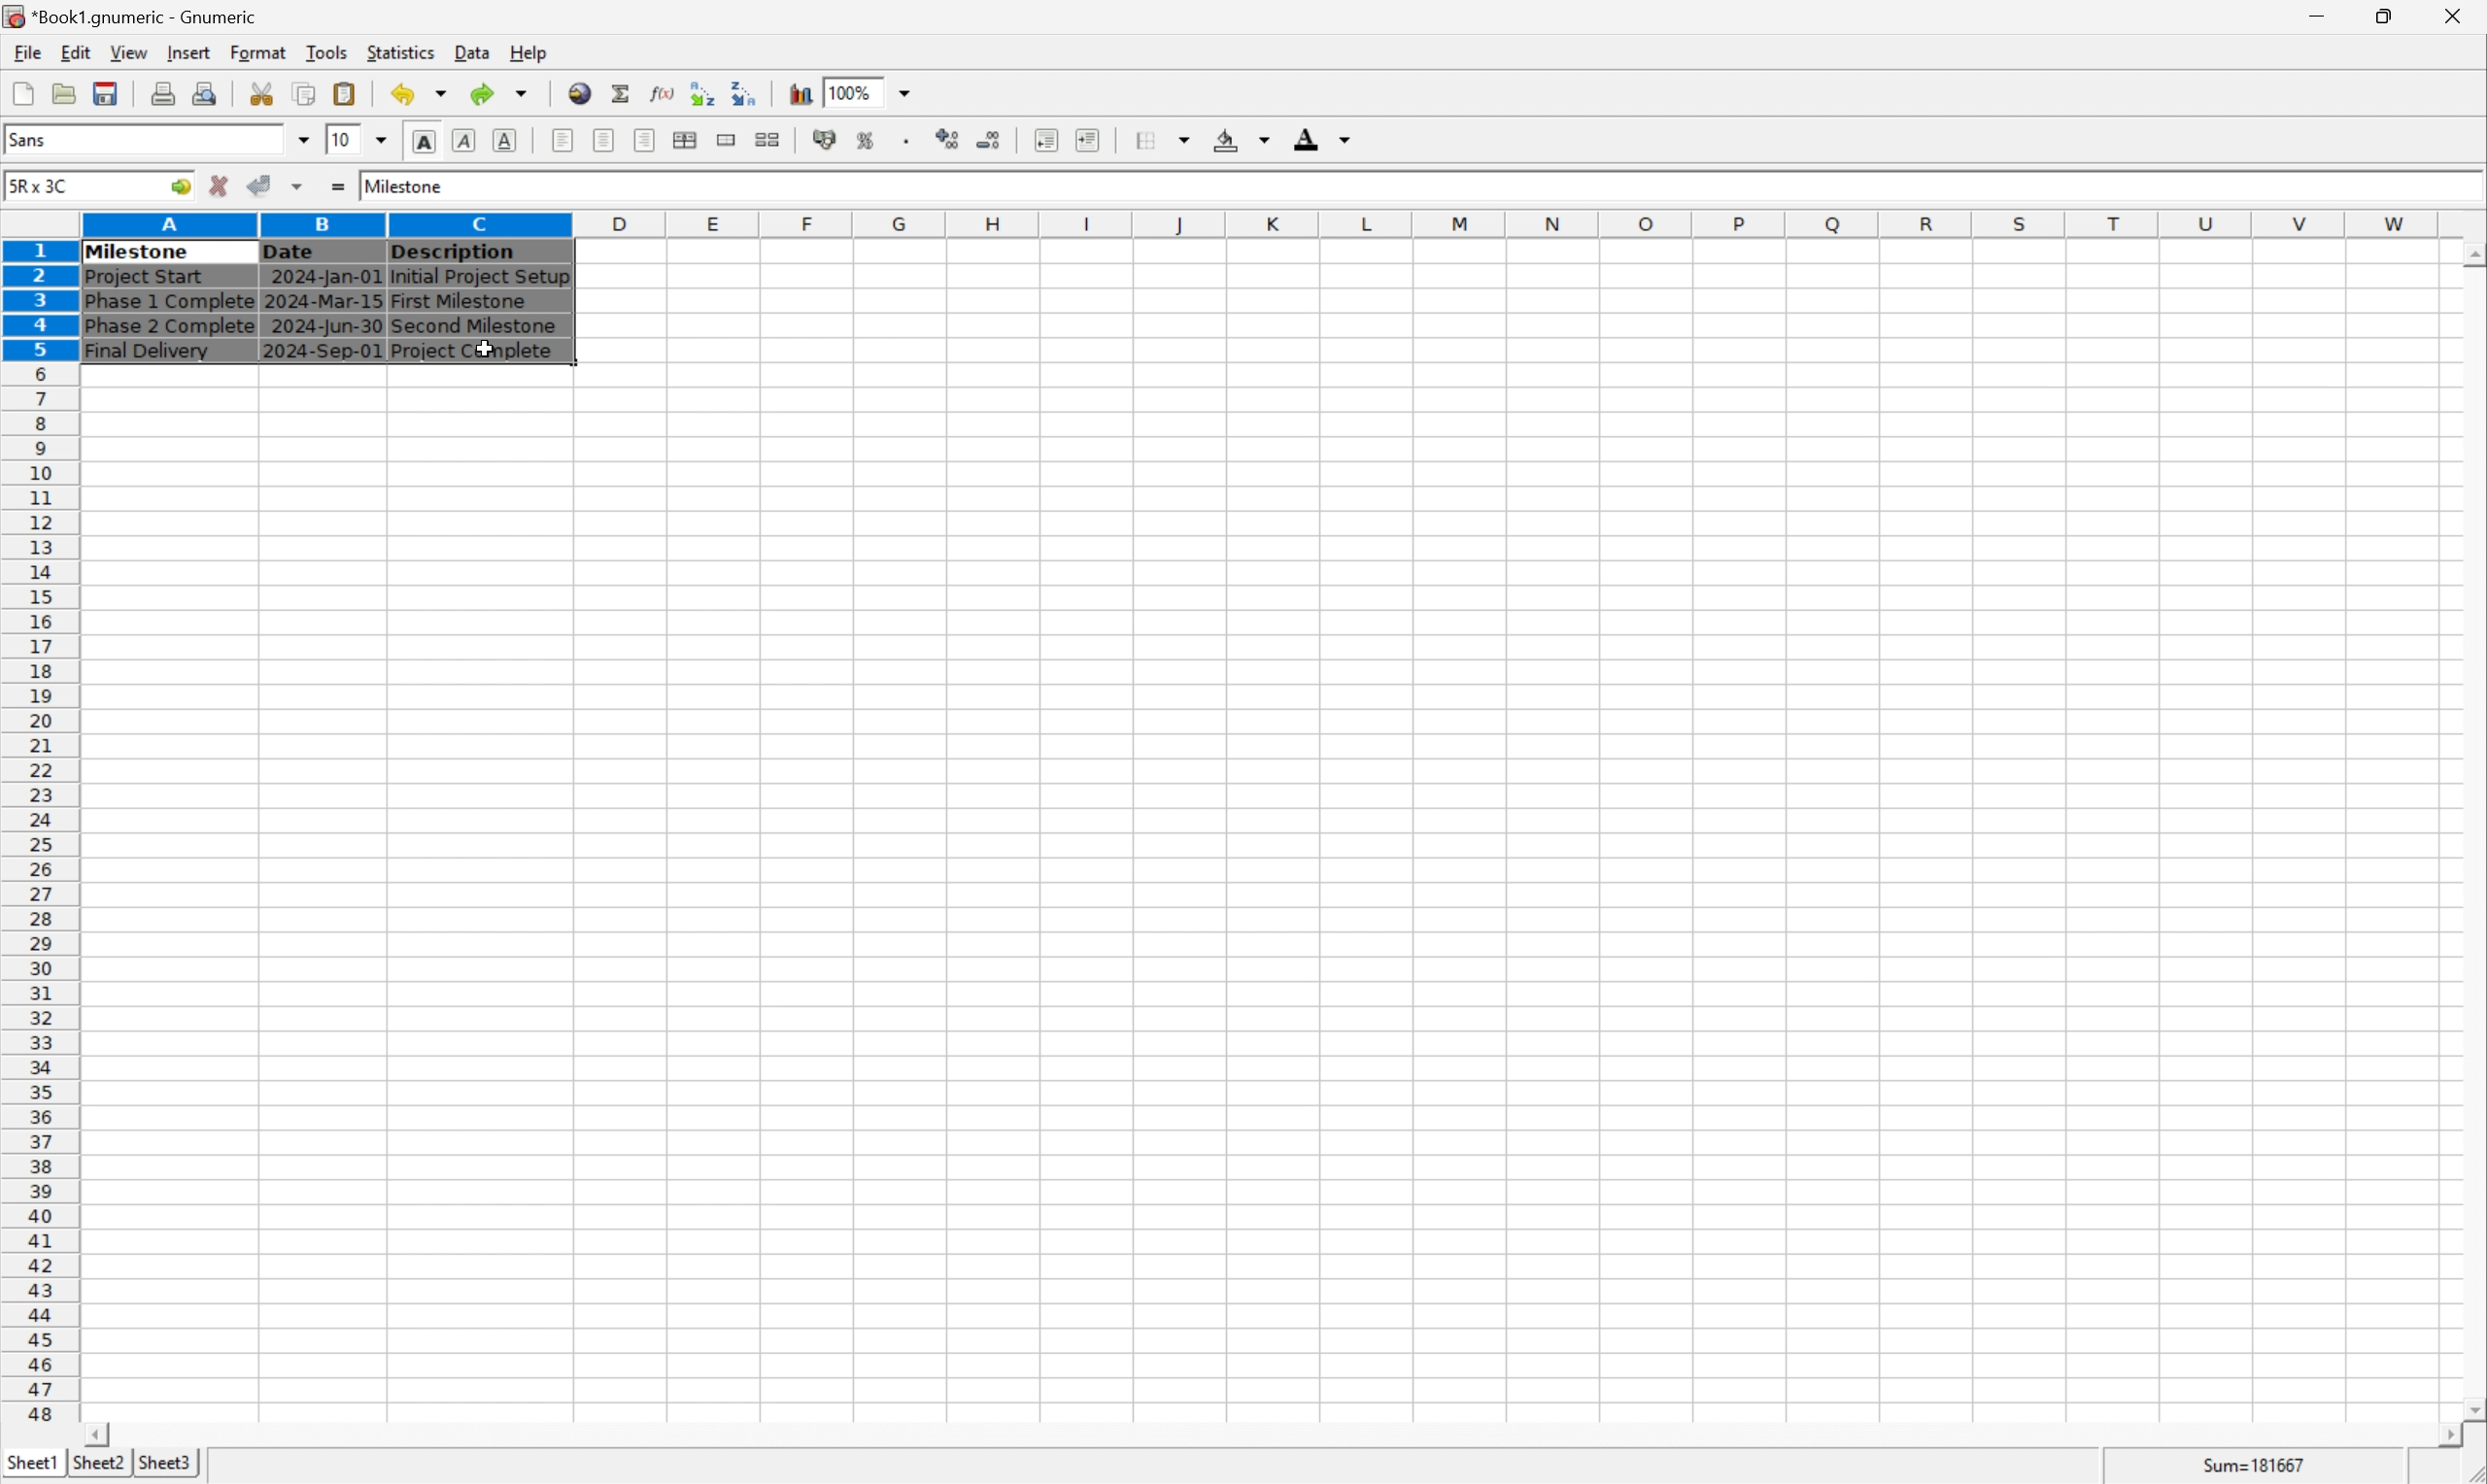  What do you see at coordinates (661, 92) in the screenshot?
I see `edit function in current cell` at bounding box center [661, 92].